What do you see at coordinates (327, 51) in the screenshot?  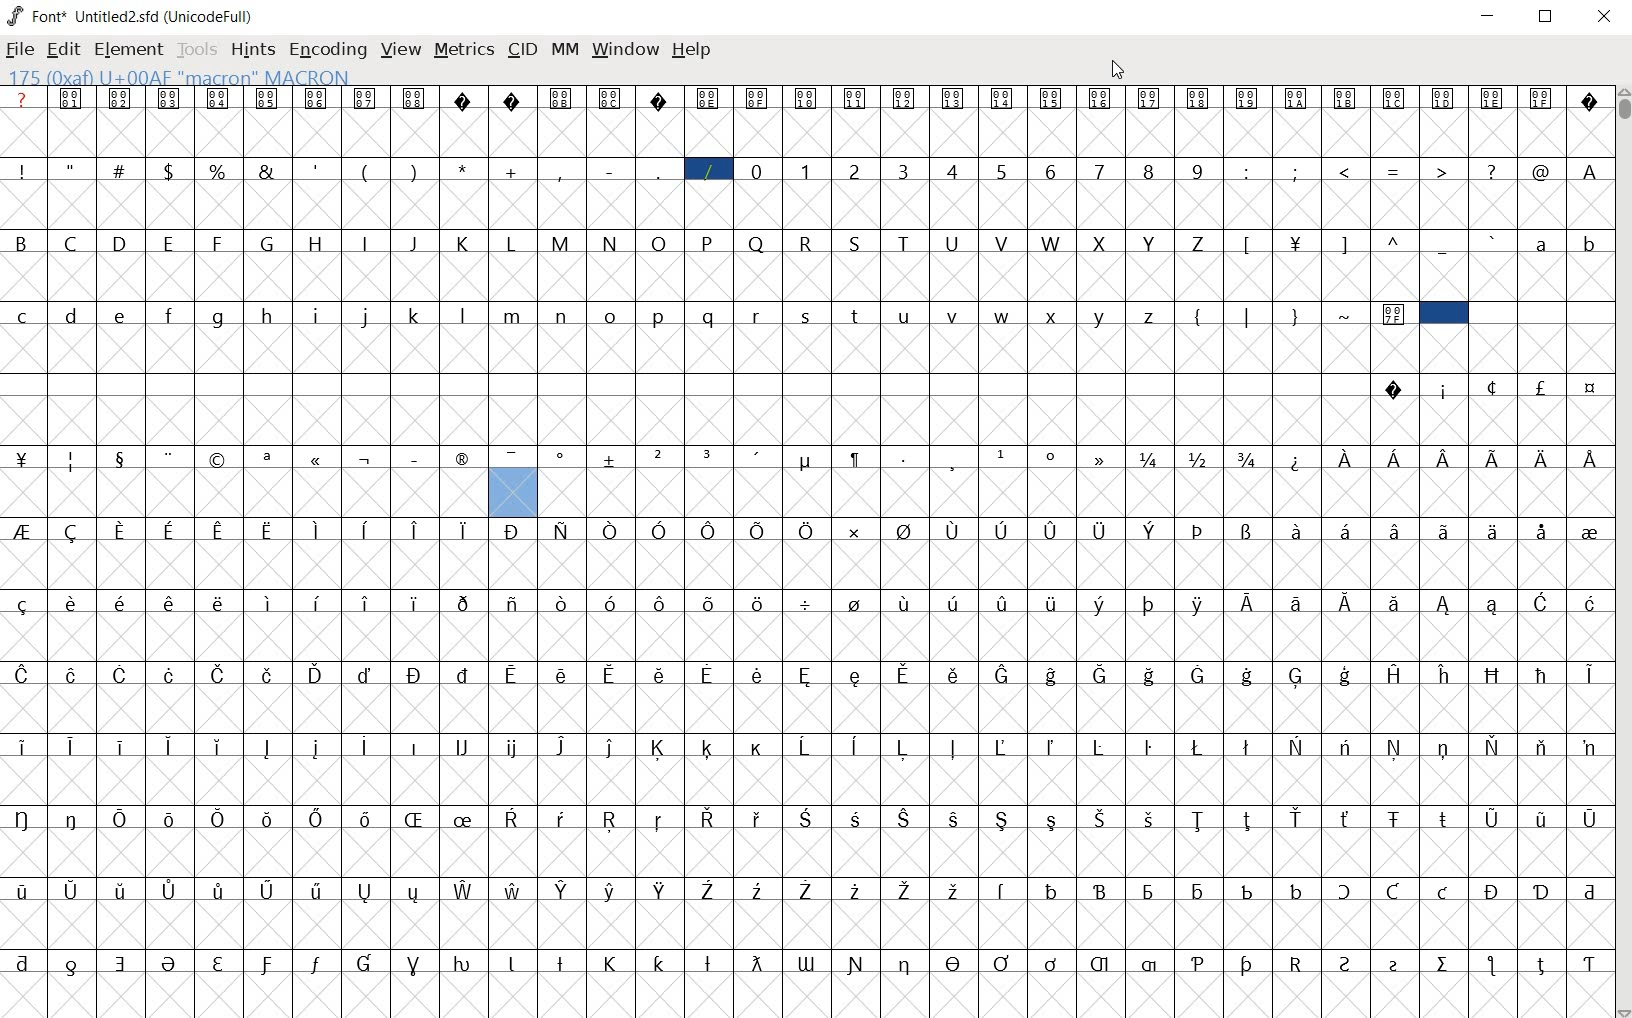 I see `encoding` at bounding box center [327, 51].